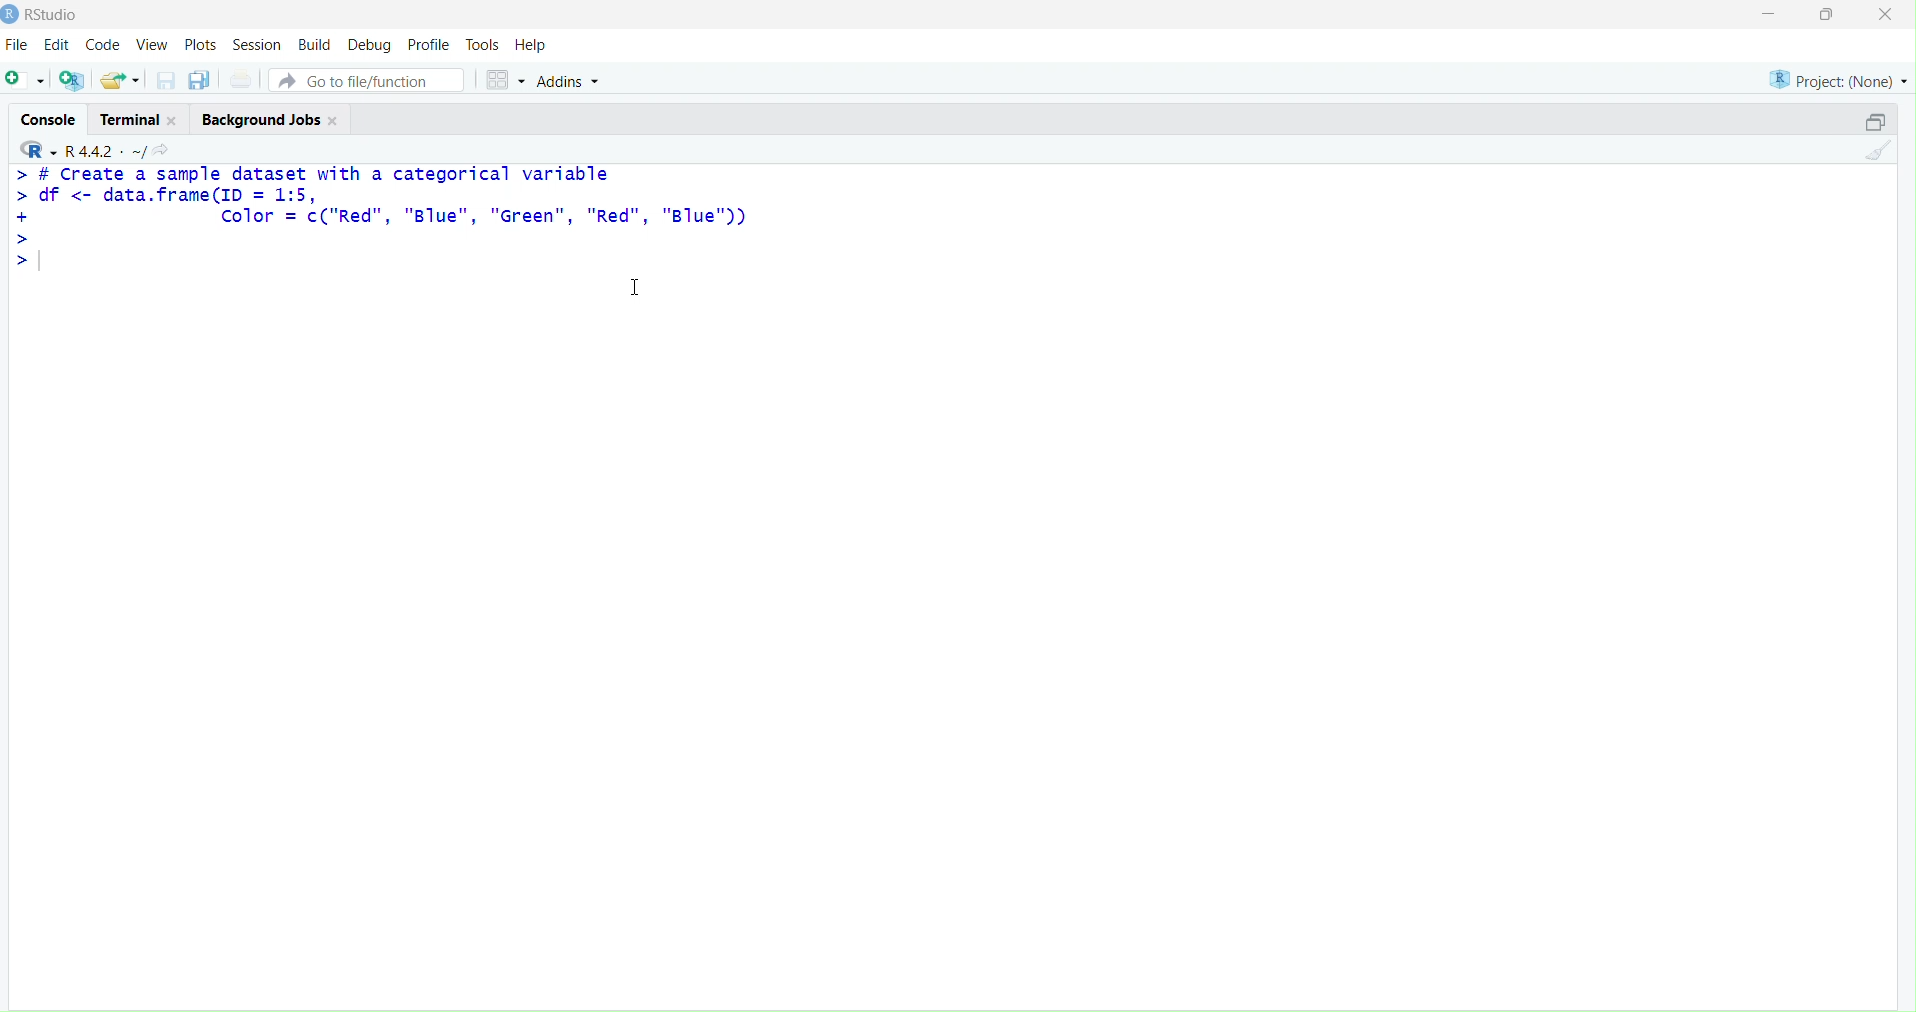  I want to click on open in separate window , so click(1876, 121).